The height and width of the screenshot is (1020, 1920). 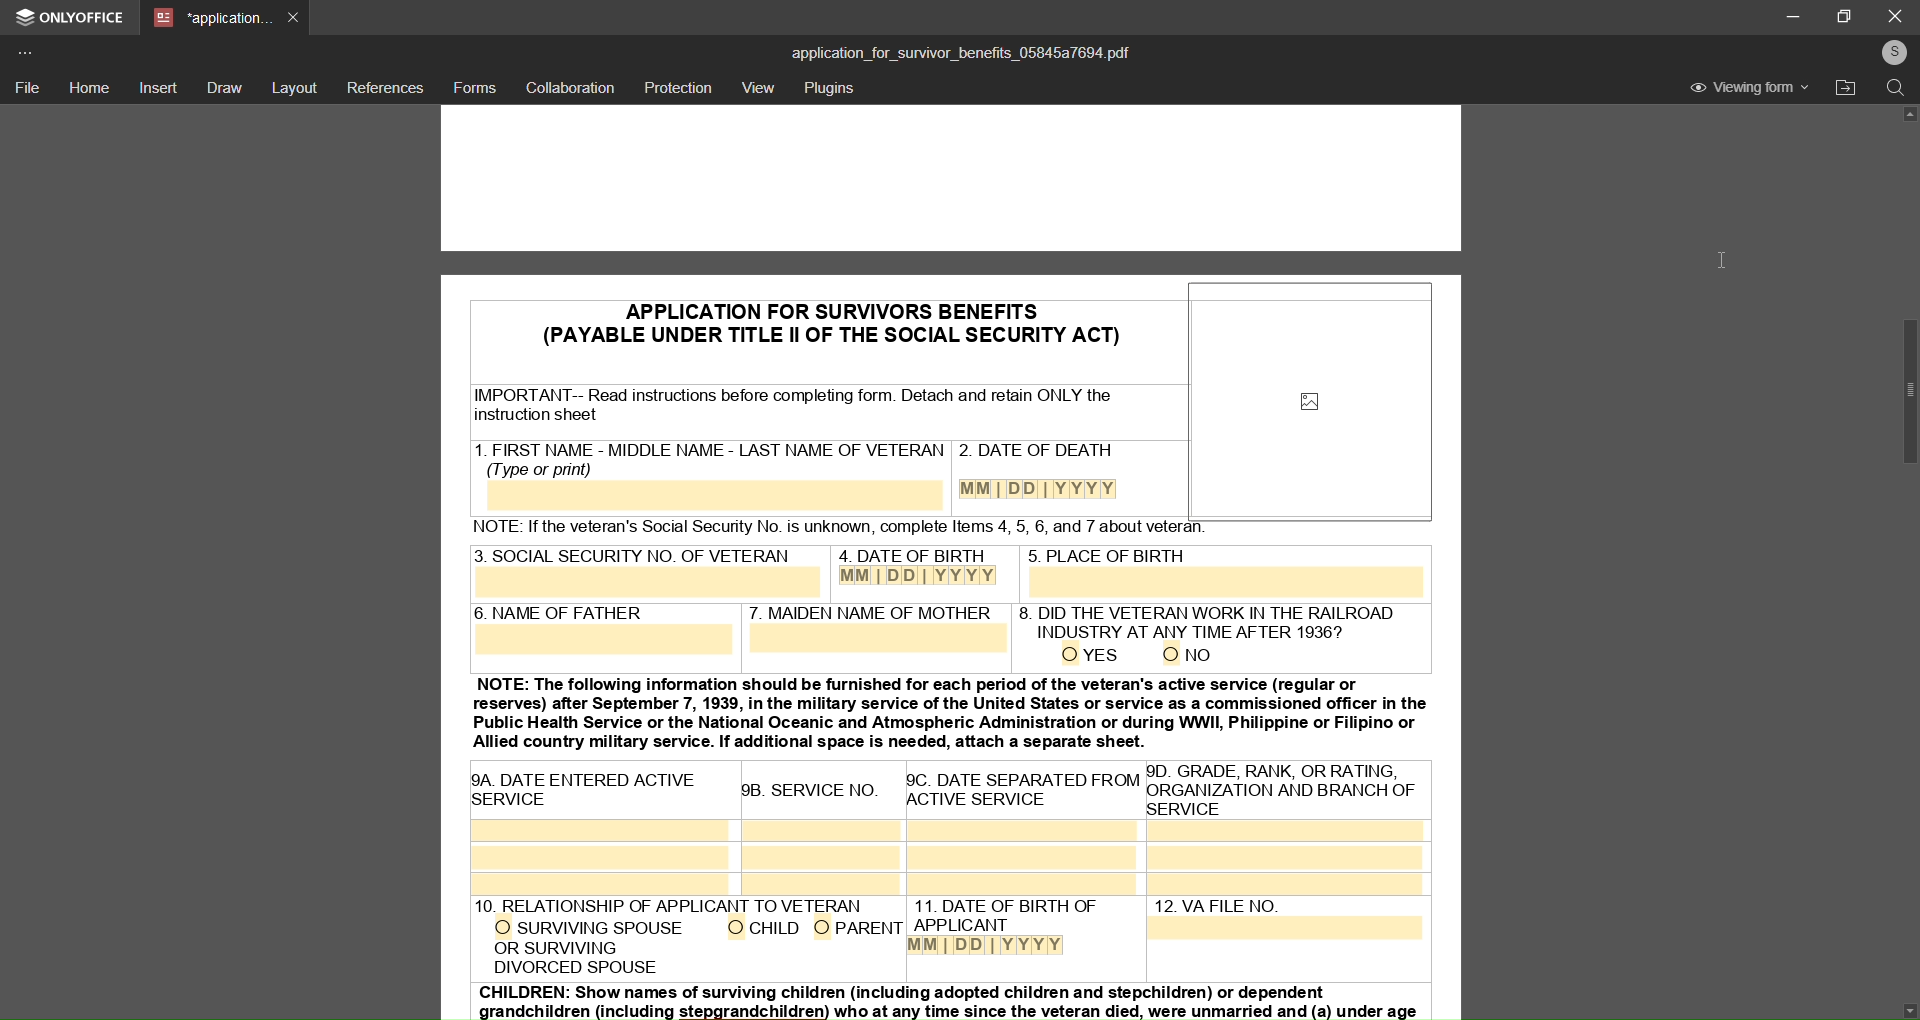 I want to click on insert, so click(x=160, y=89).